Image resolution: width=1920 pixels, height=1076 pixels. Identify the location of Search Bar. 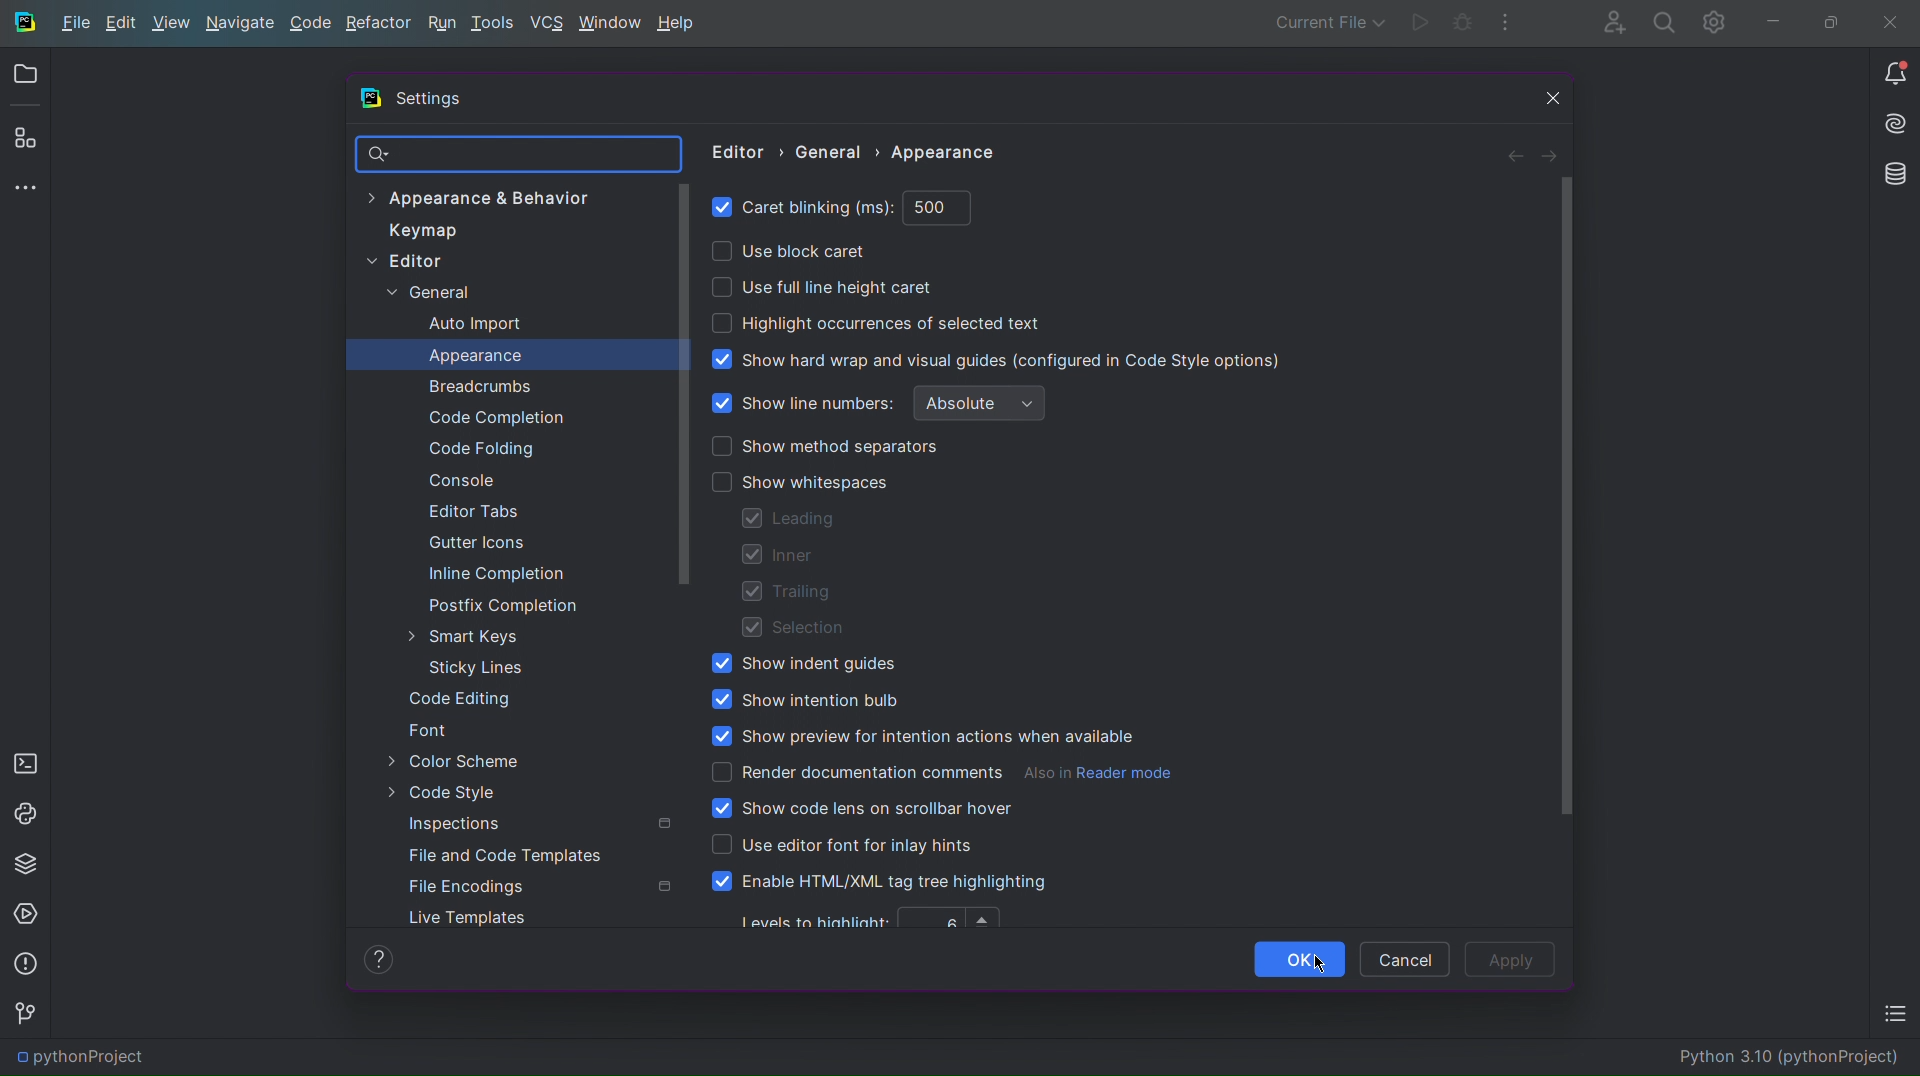
(517, 154).